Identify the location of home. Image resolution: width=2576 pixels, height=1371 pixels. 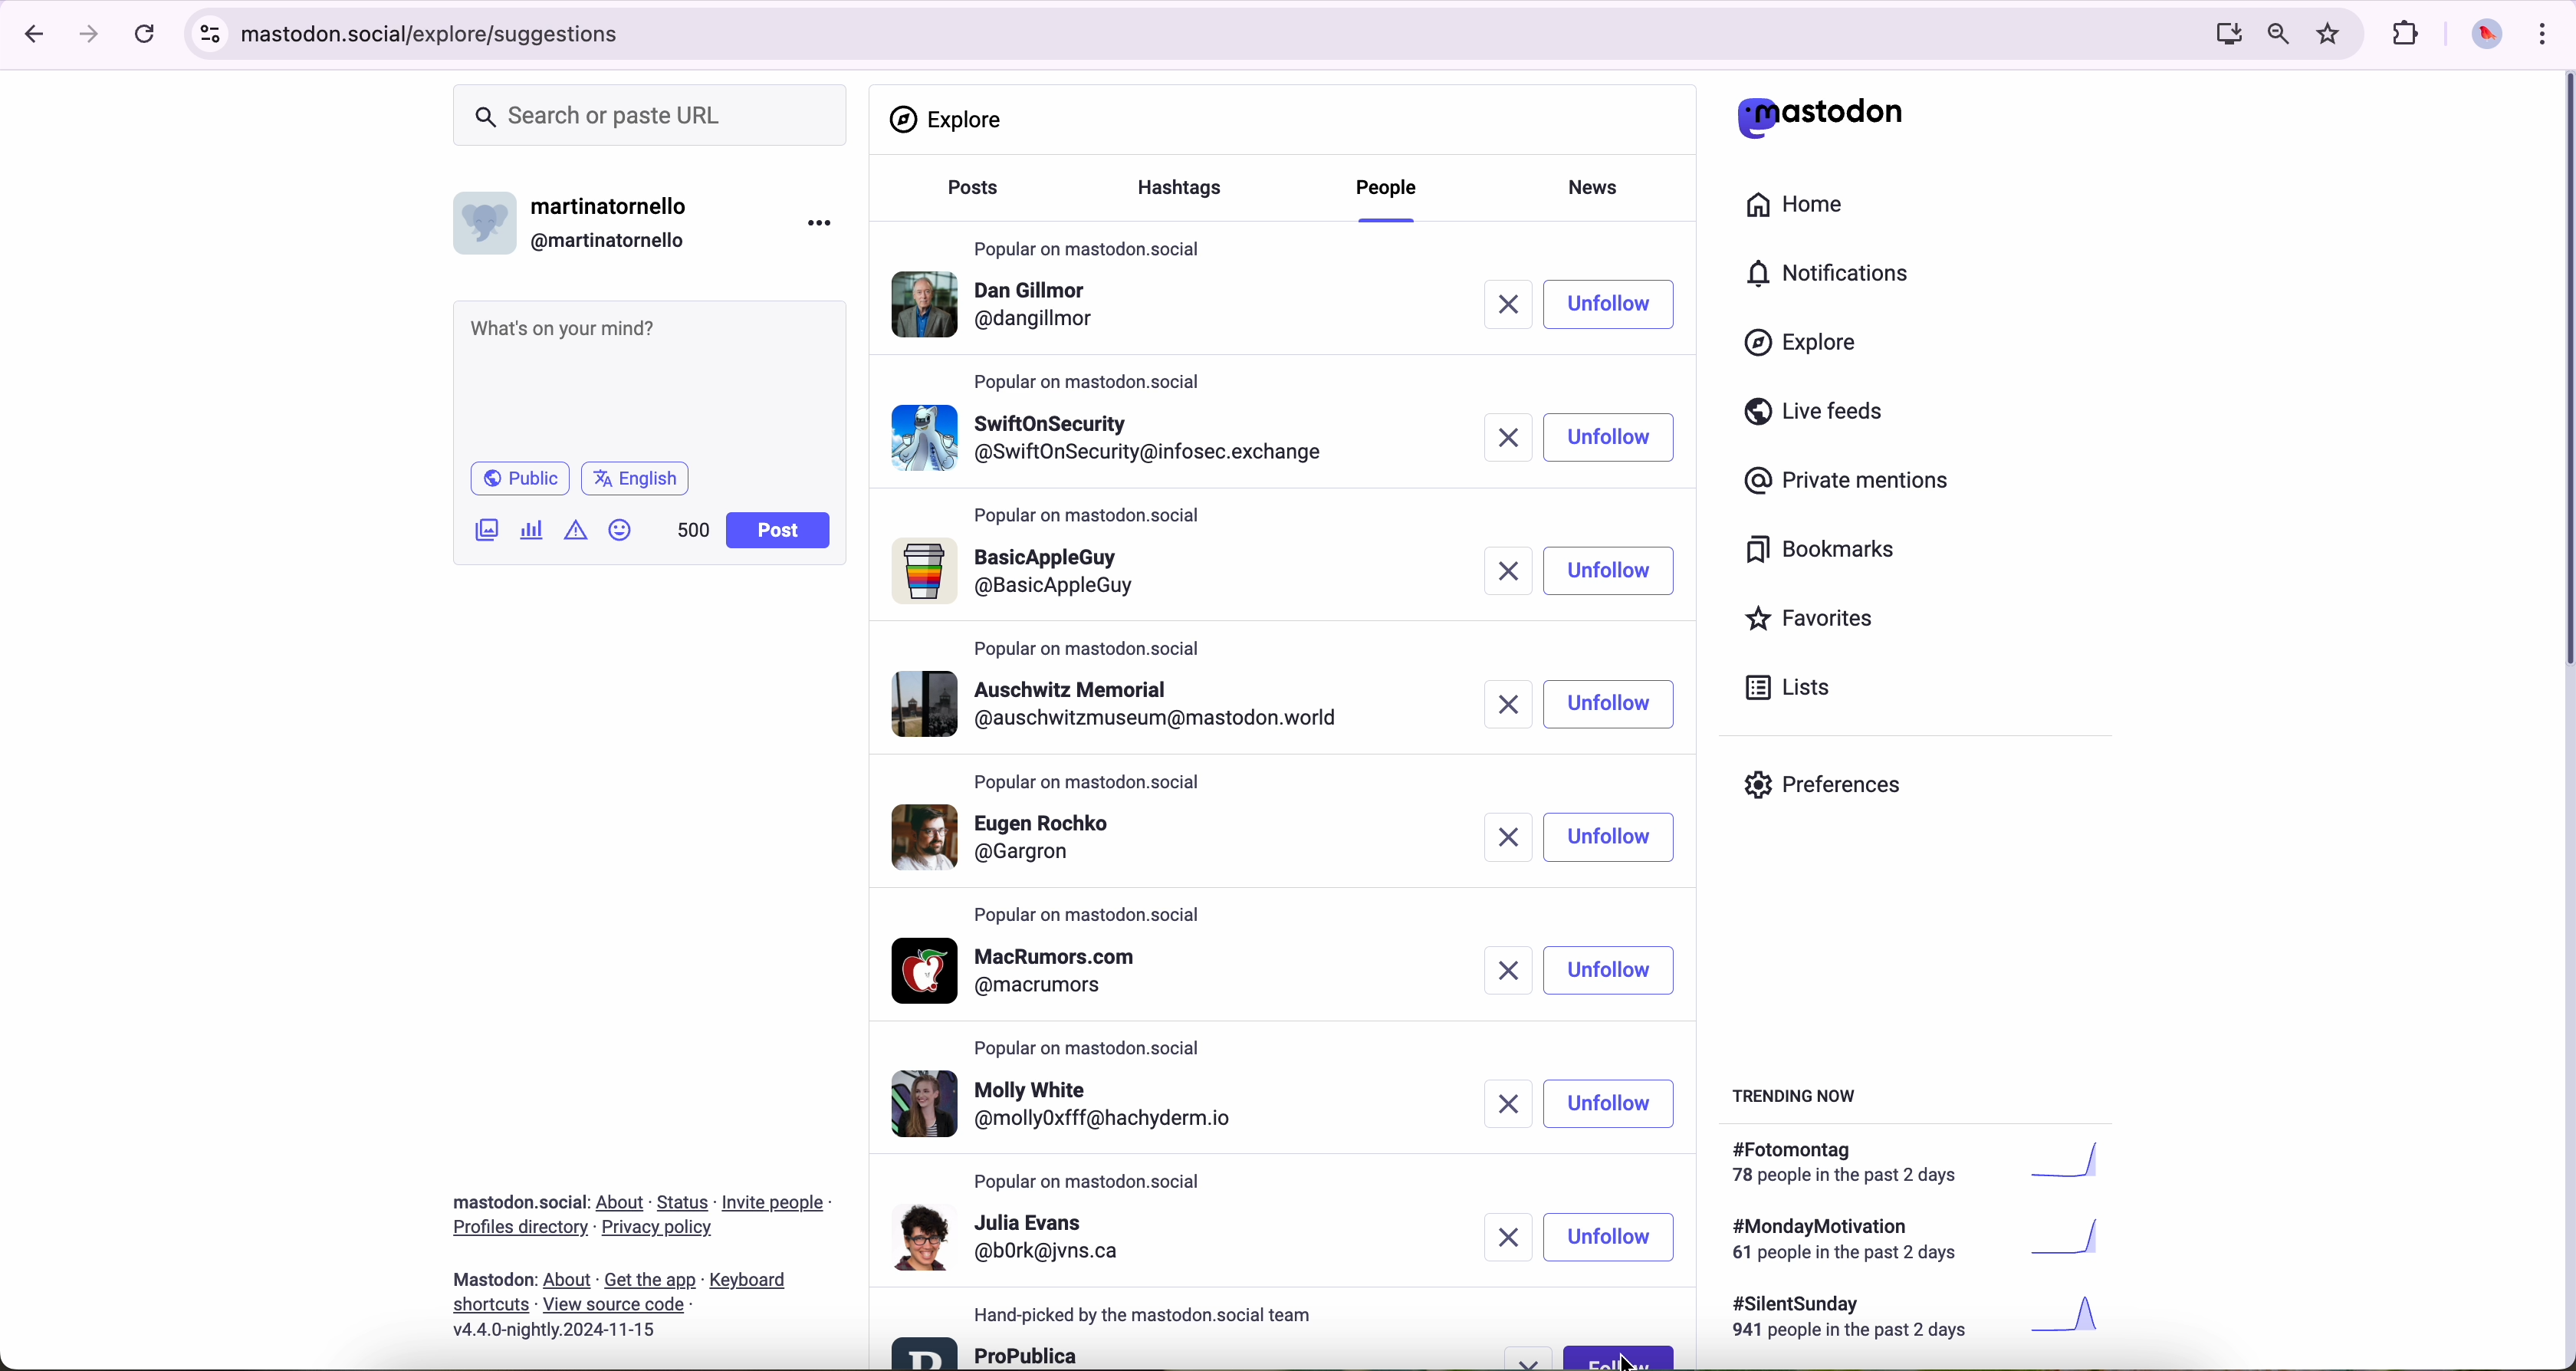
(1806, 209).